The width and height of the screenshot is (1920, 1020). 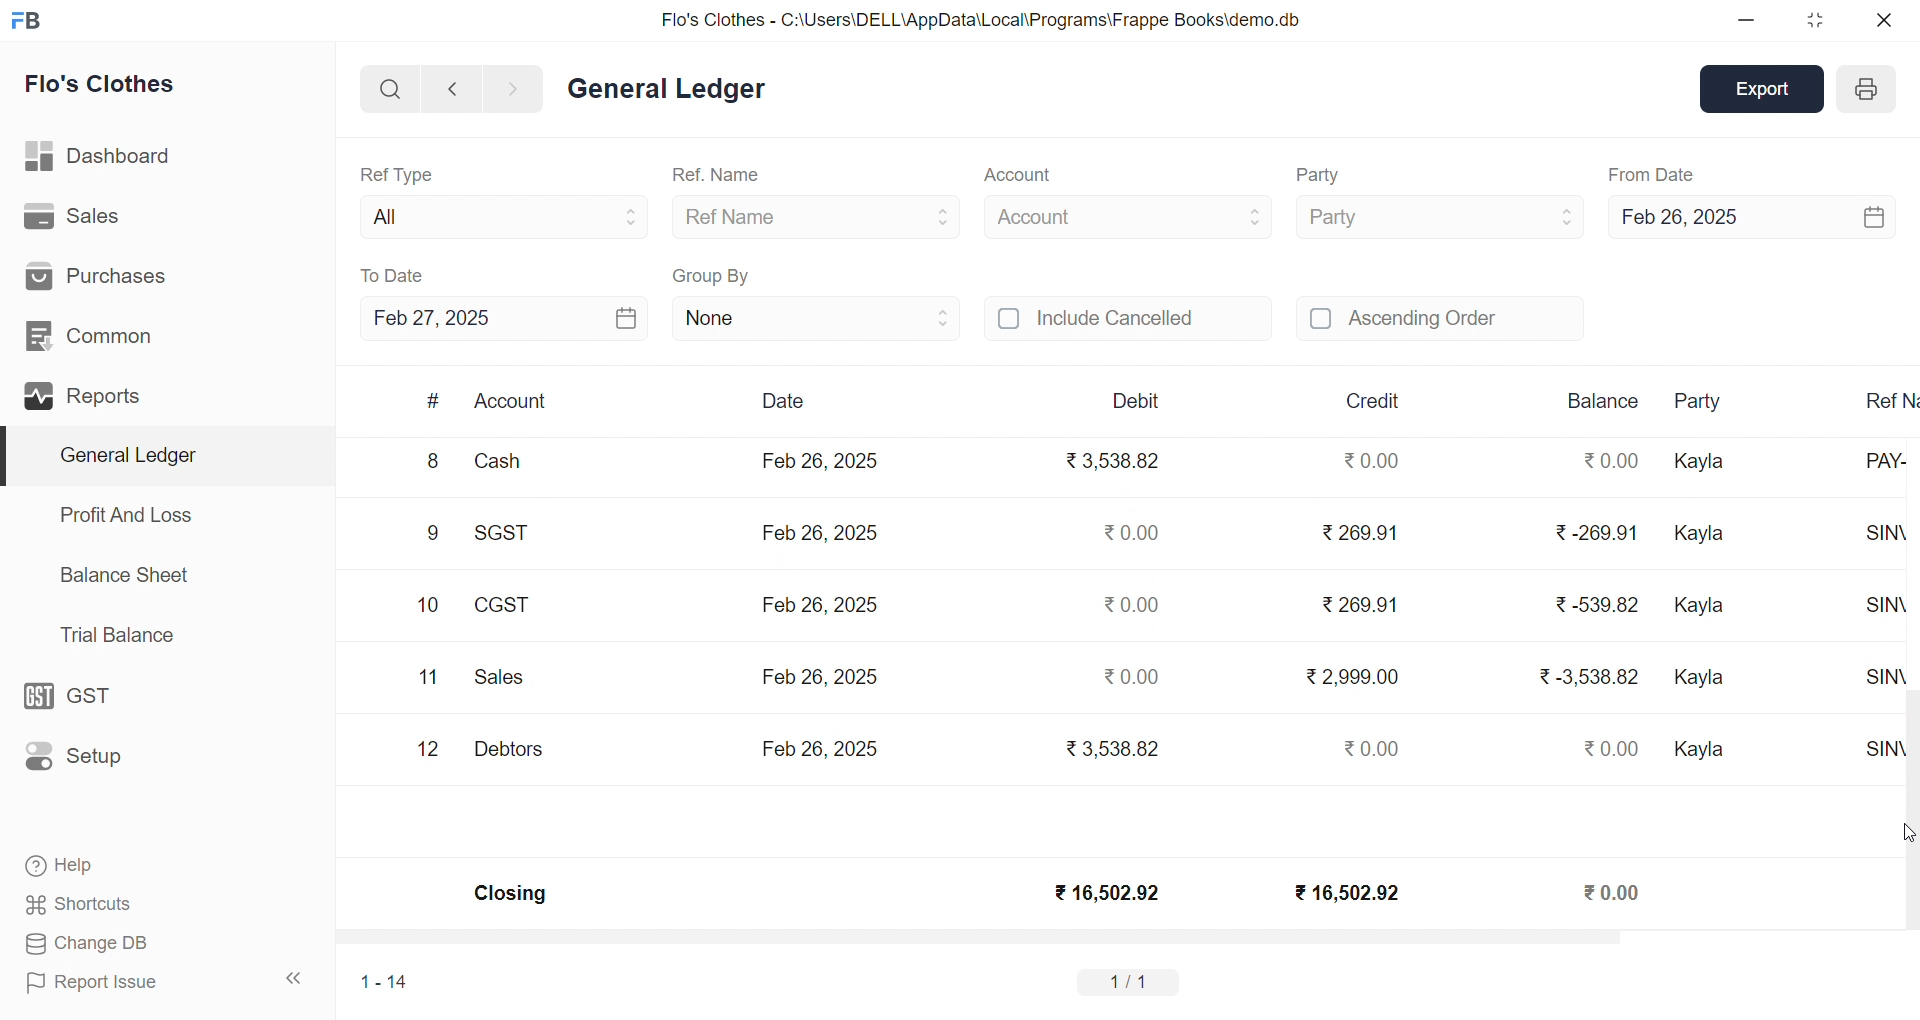 I want to click on NAVIGATE FORWARD, so click(x=521, y=87).